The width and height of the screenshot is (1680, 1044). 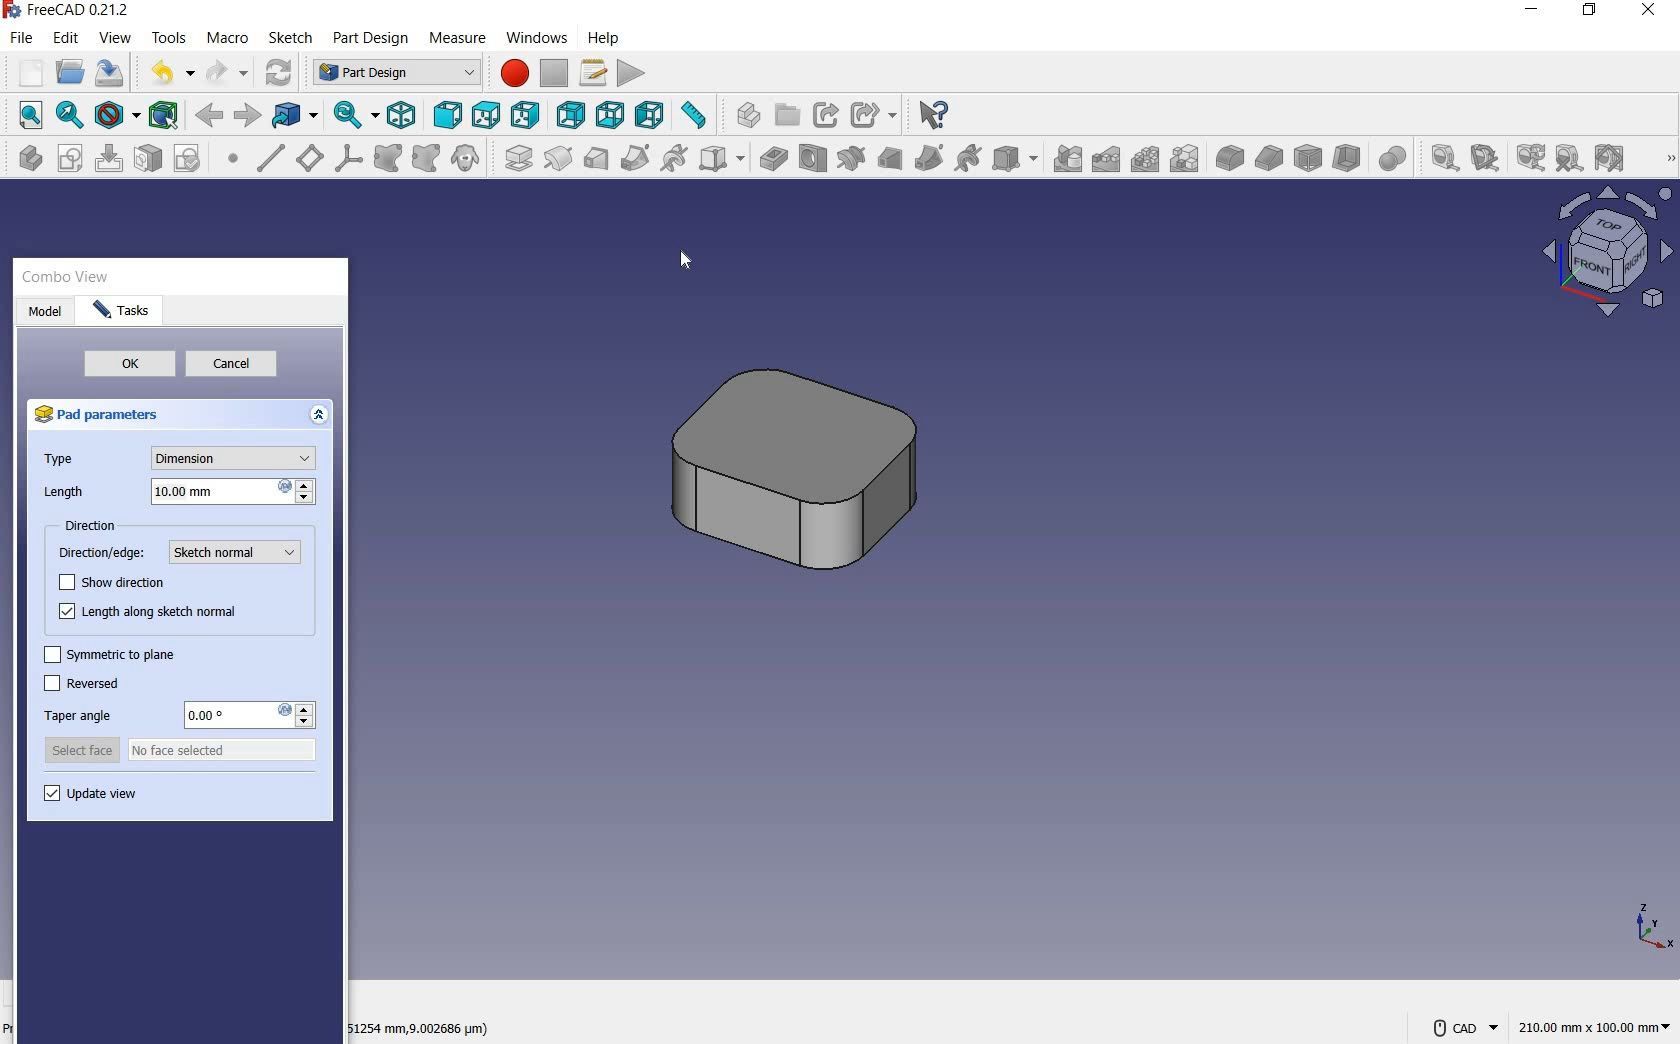 What do you see at coordinates (1531, 158) in the screenshot?
I see `refresh` at bounding box center [1531, 158].